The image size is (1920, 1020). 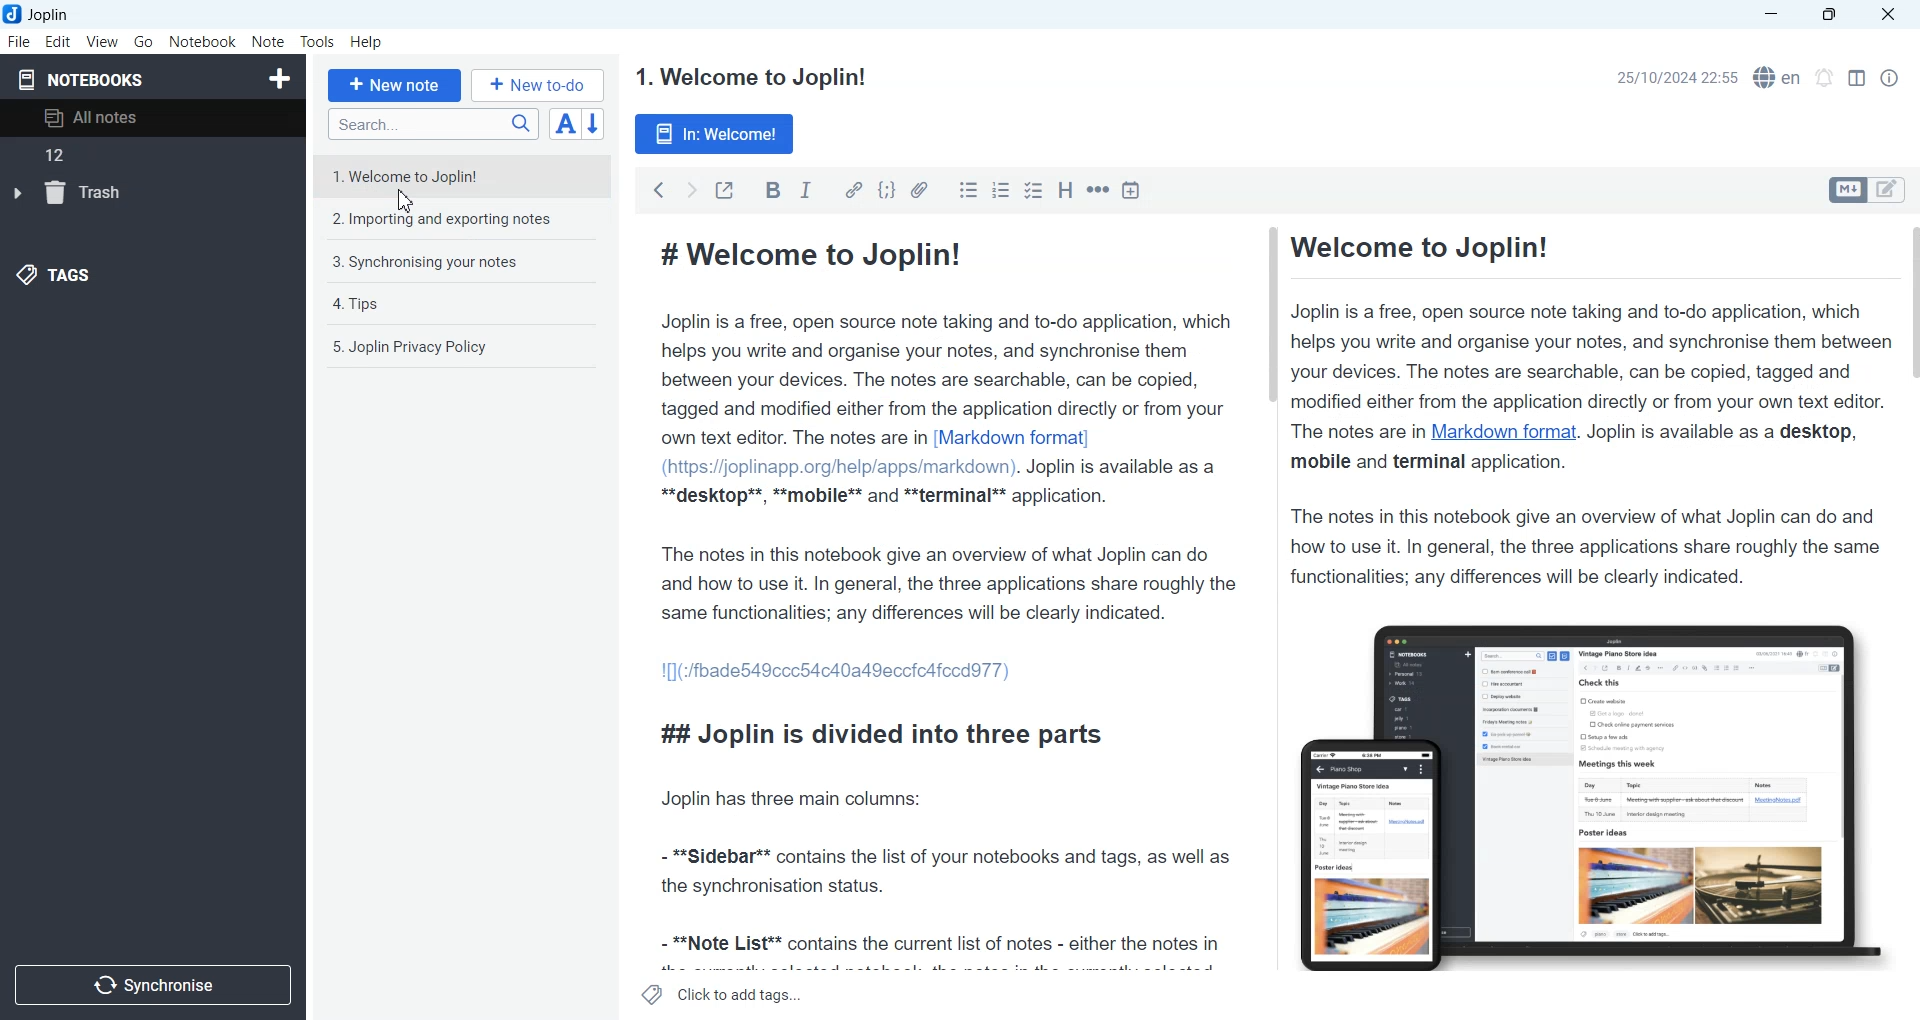 I want to click on Horizontal rule, so click(x=1098, y=190).